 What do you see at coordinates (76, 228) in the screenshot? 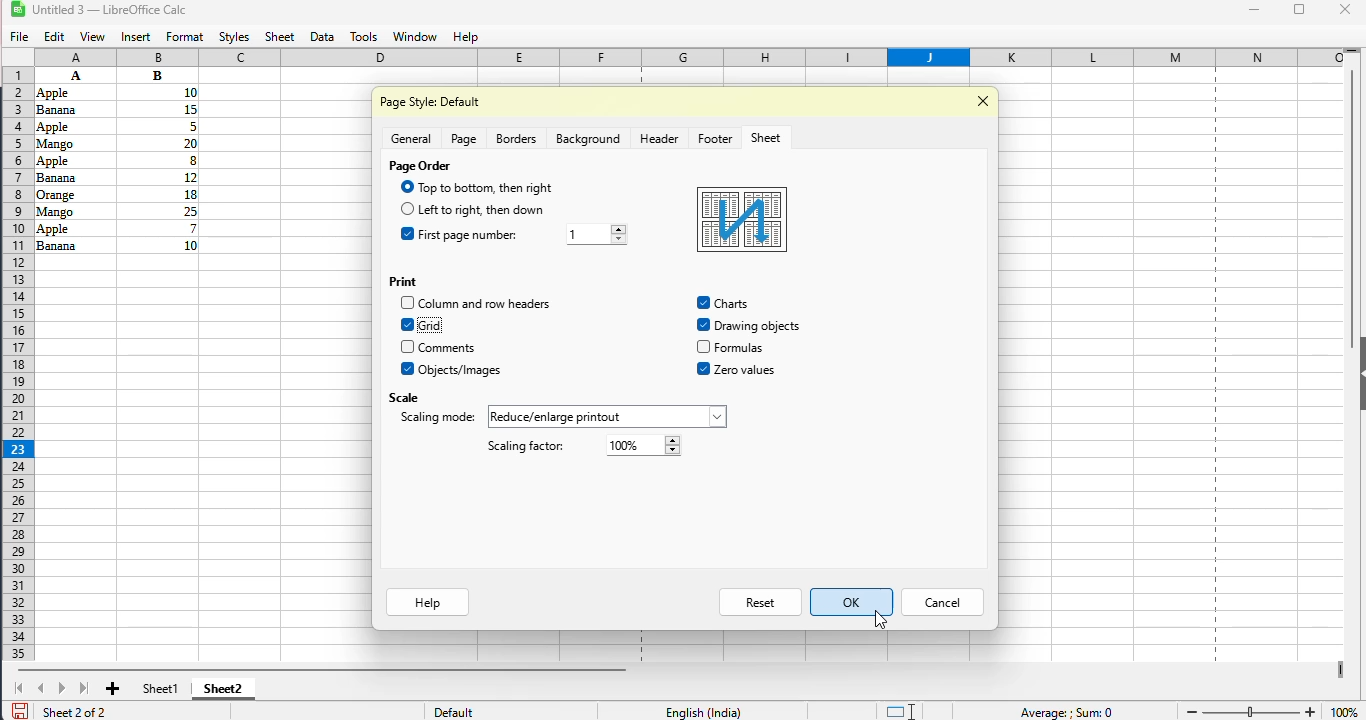
I see `` at bounding box center [76, 228].